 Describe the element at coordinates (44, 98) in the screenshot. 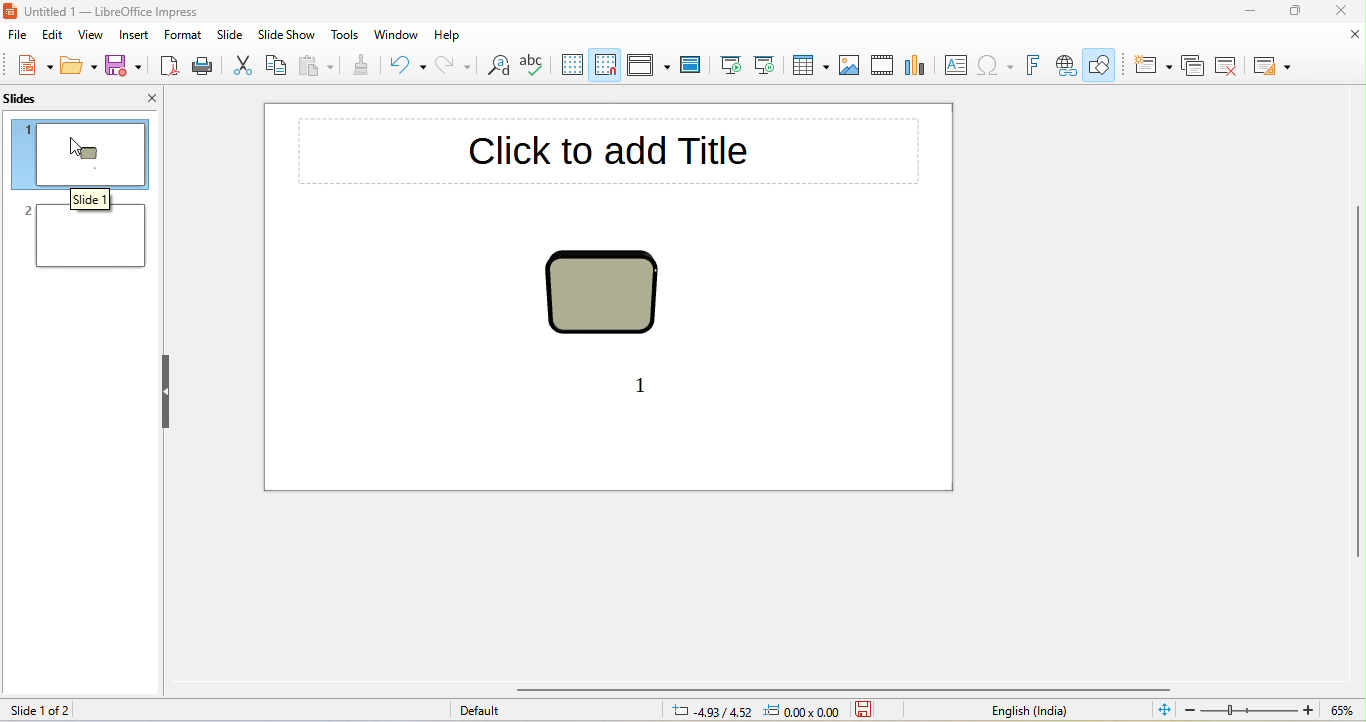

I see `slides` at that location.